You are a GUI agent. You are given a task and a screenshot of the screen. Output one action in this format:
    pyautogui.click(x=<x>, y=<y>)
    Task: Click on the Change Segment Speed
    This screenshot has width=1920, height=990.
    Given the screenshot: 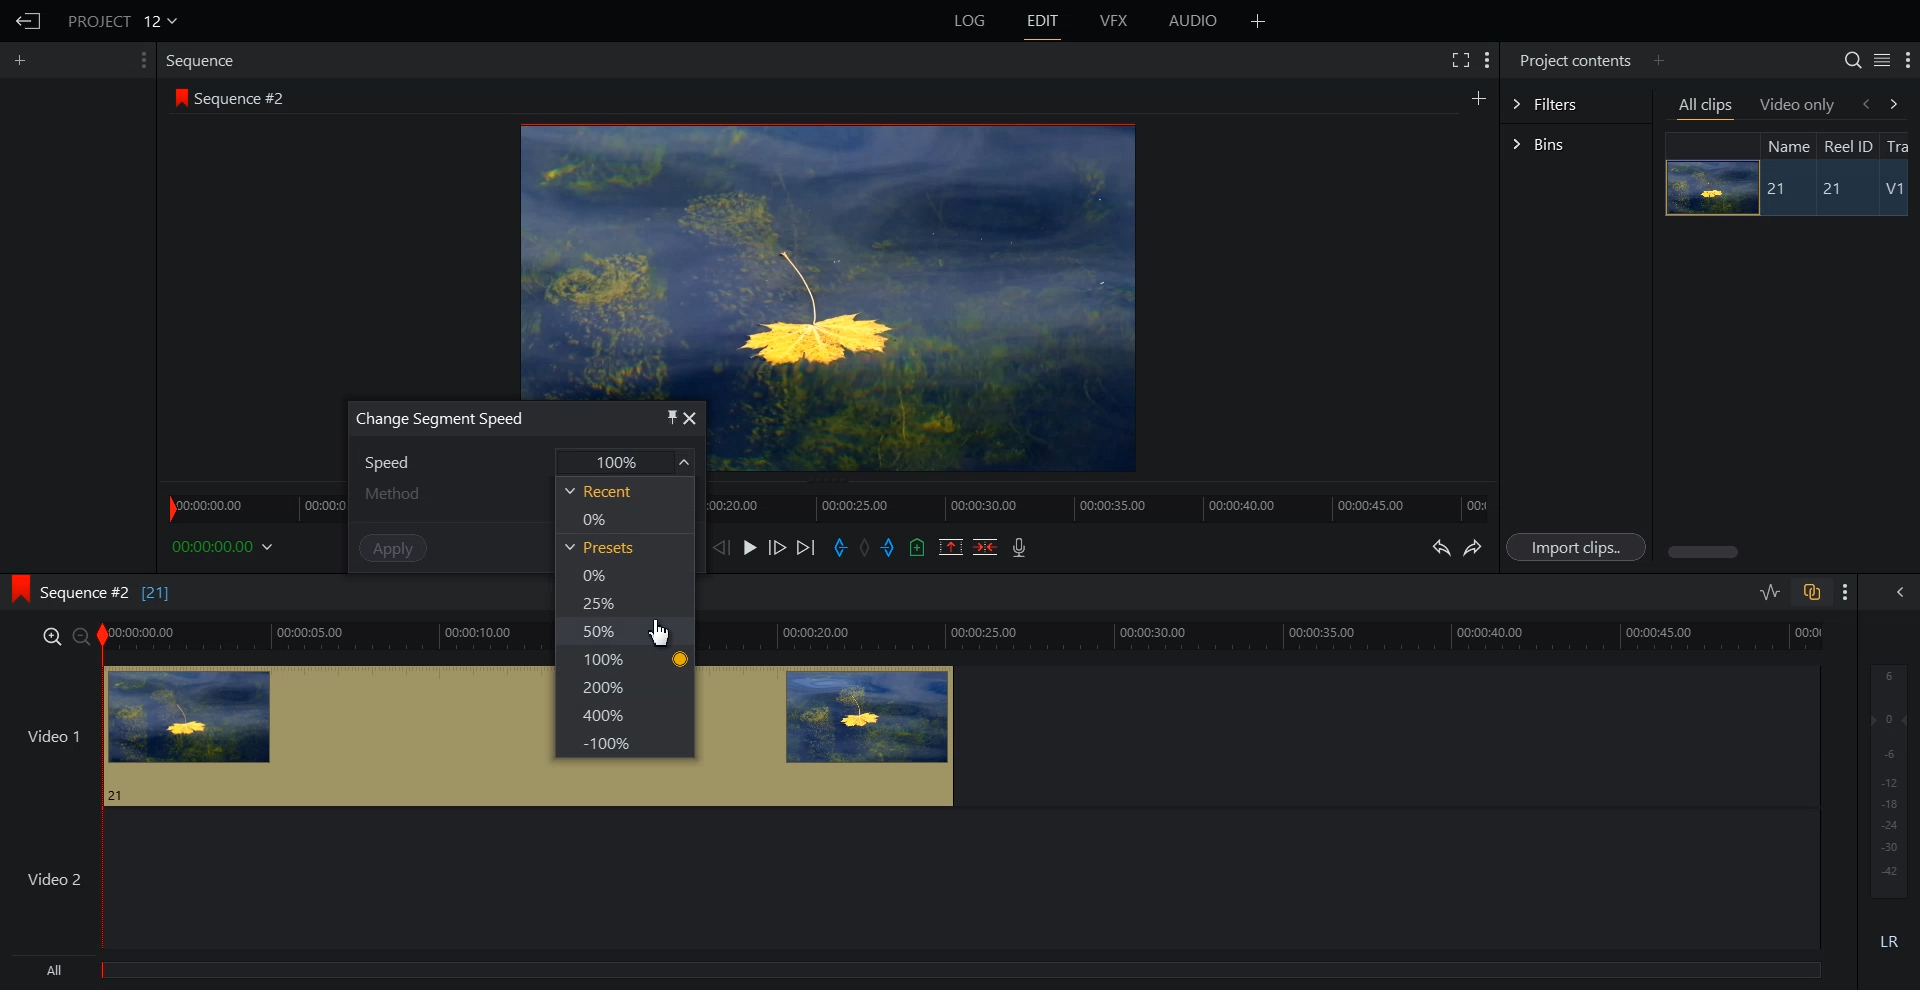 What is the action you would take?
    pyautogui.click(x=437, y=417)
    